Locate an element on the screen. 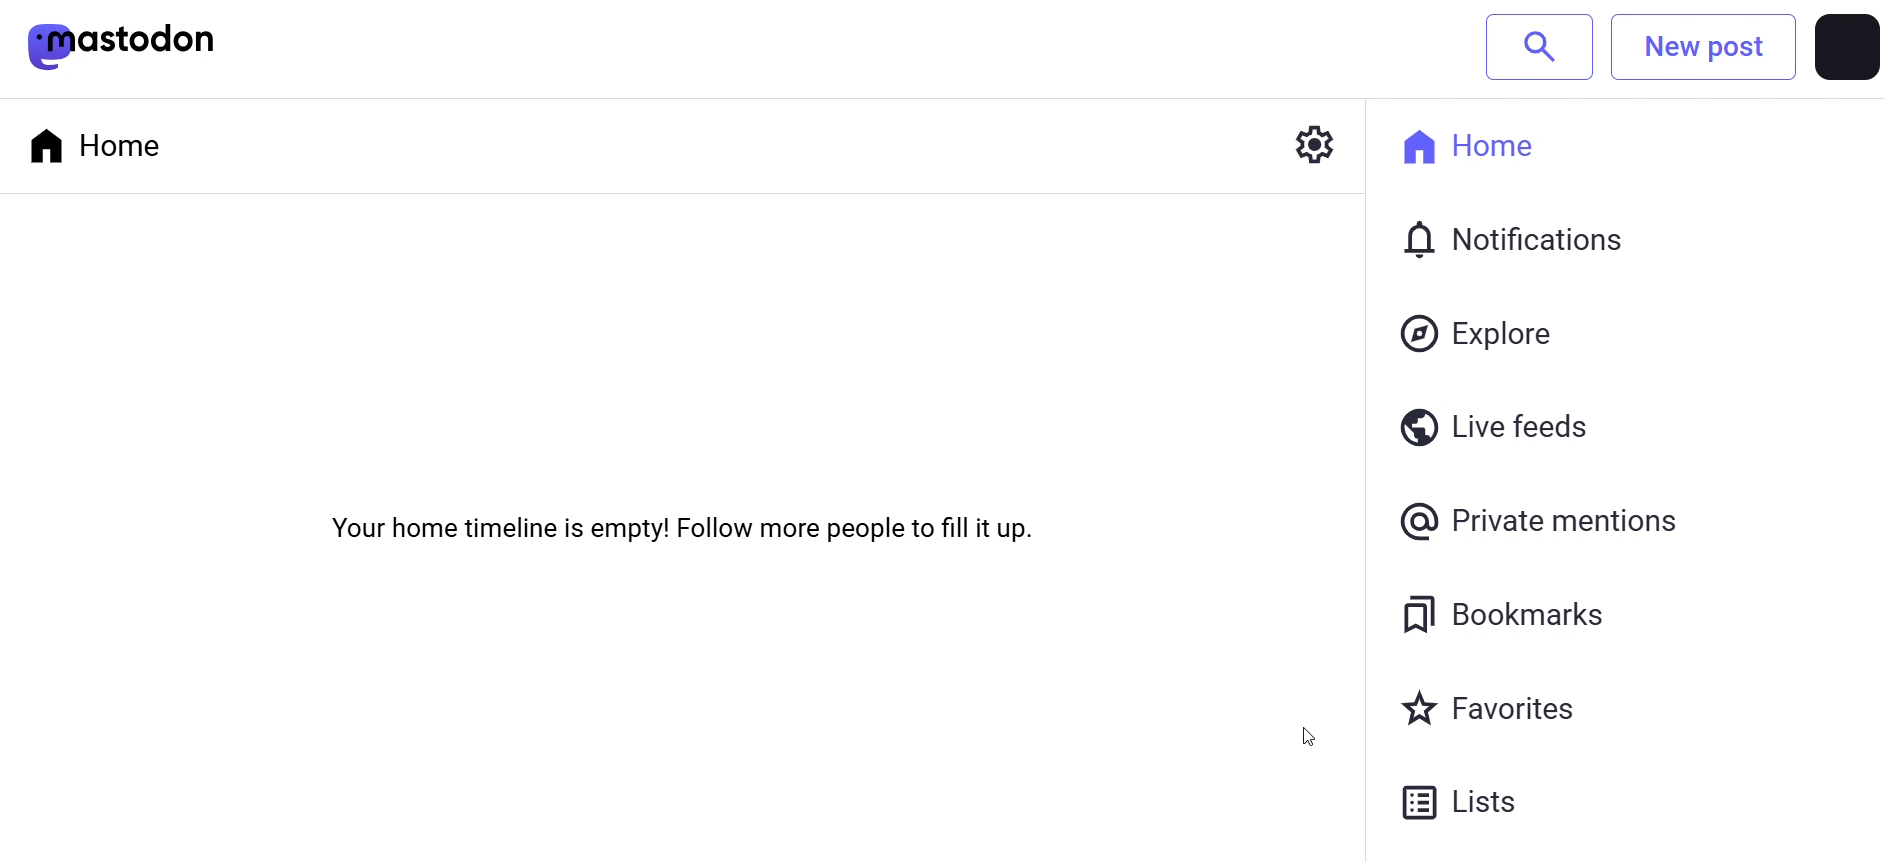  profile picture is located at coordinates (1846, 46).